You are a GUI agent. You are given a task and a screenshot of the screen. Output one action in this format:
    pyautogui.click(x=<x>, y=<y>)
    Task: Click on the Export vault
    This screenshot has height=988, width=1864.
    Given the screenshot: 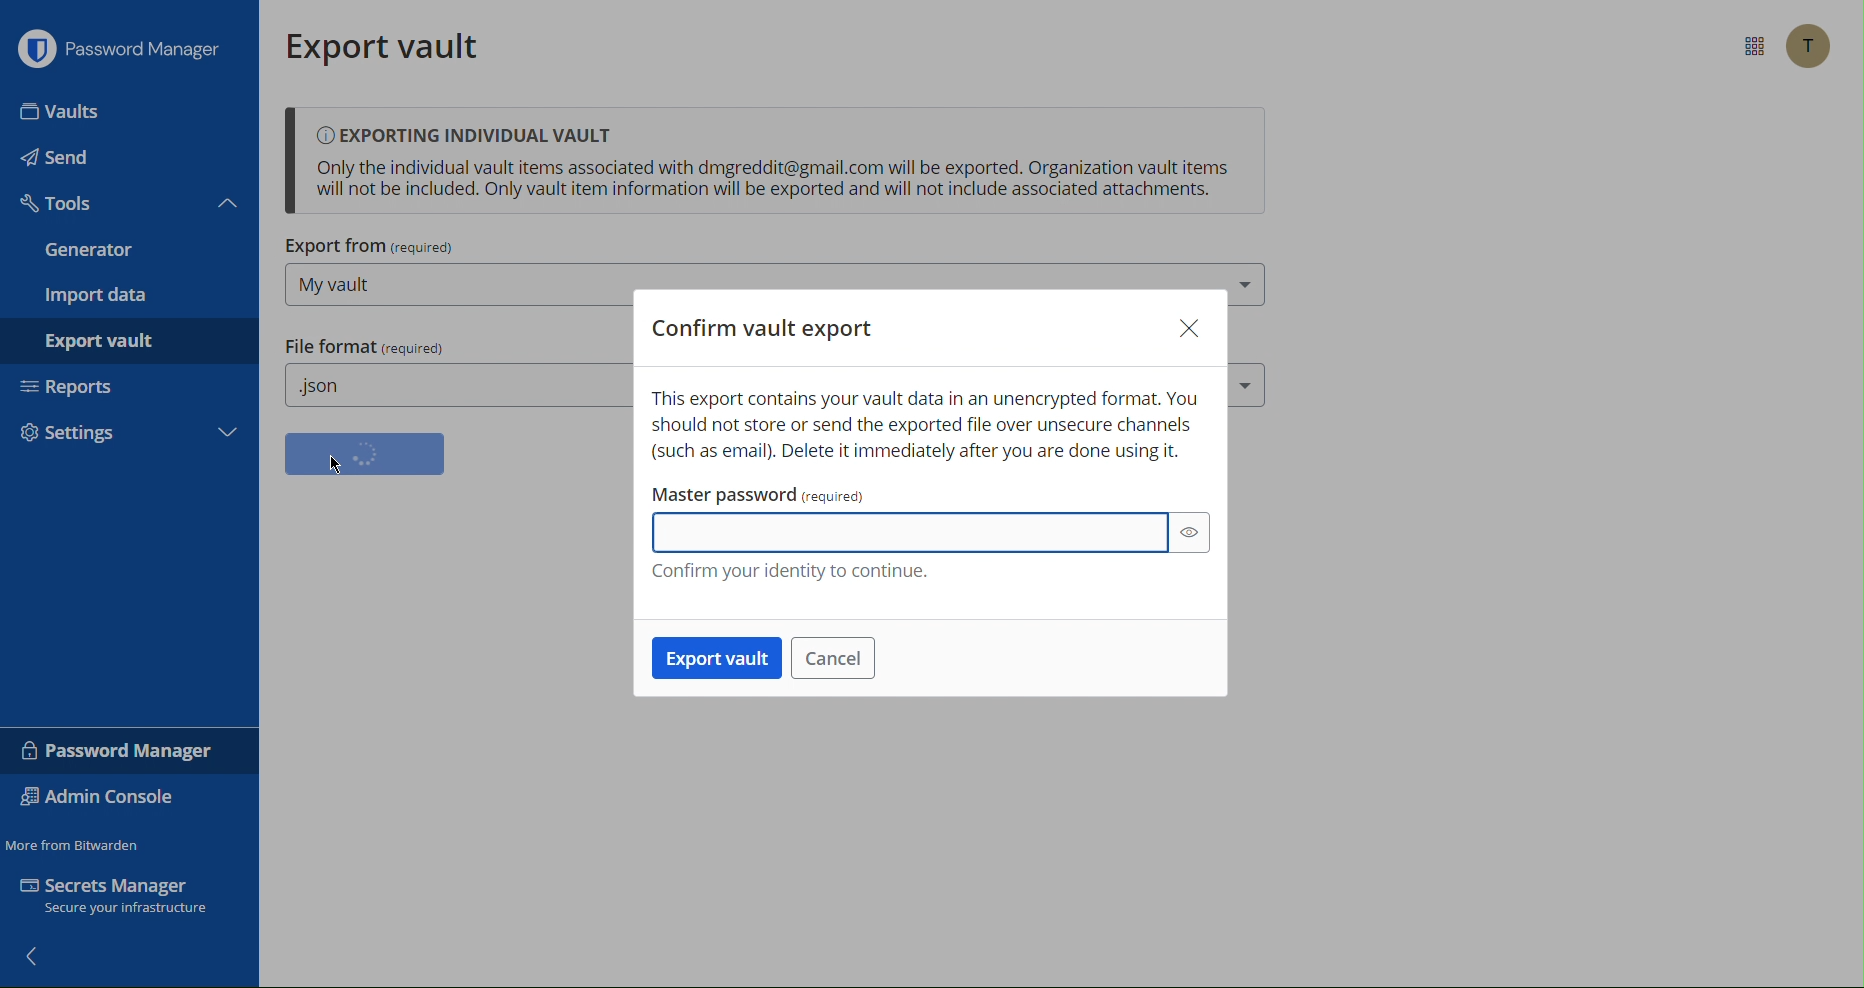 What is the action you would take?
    pyautogui.click(x=718, y=658)
    